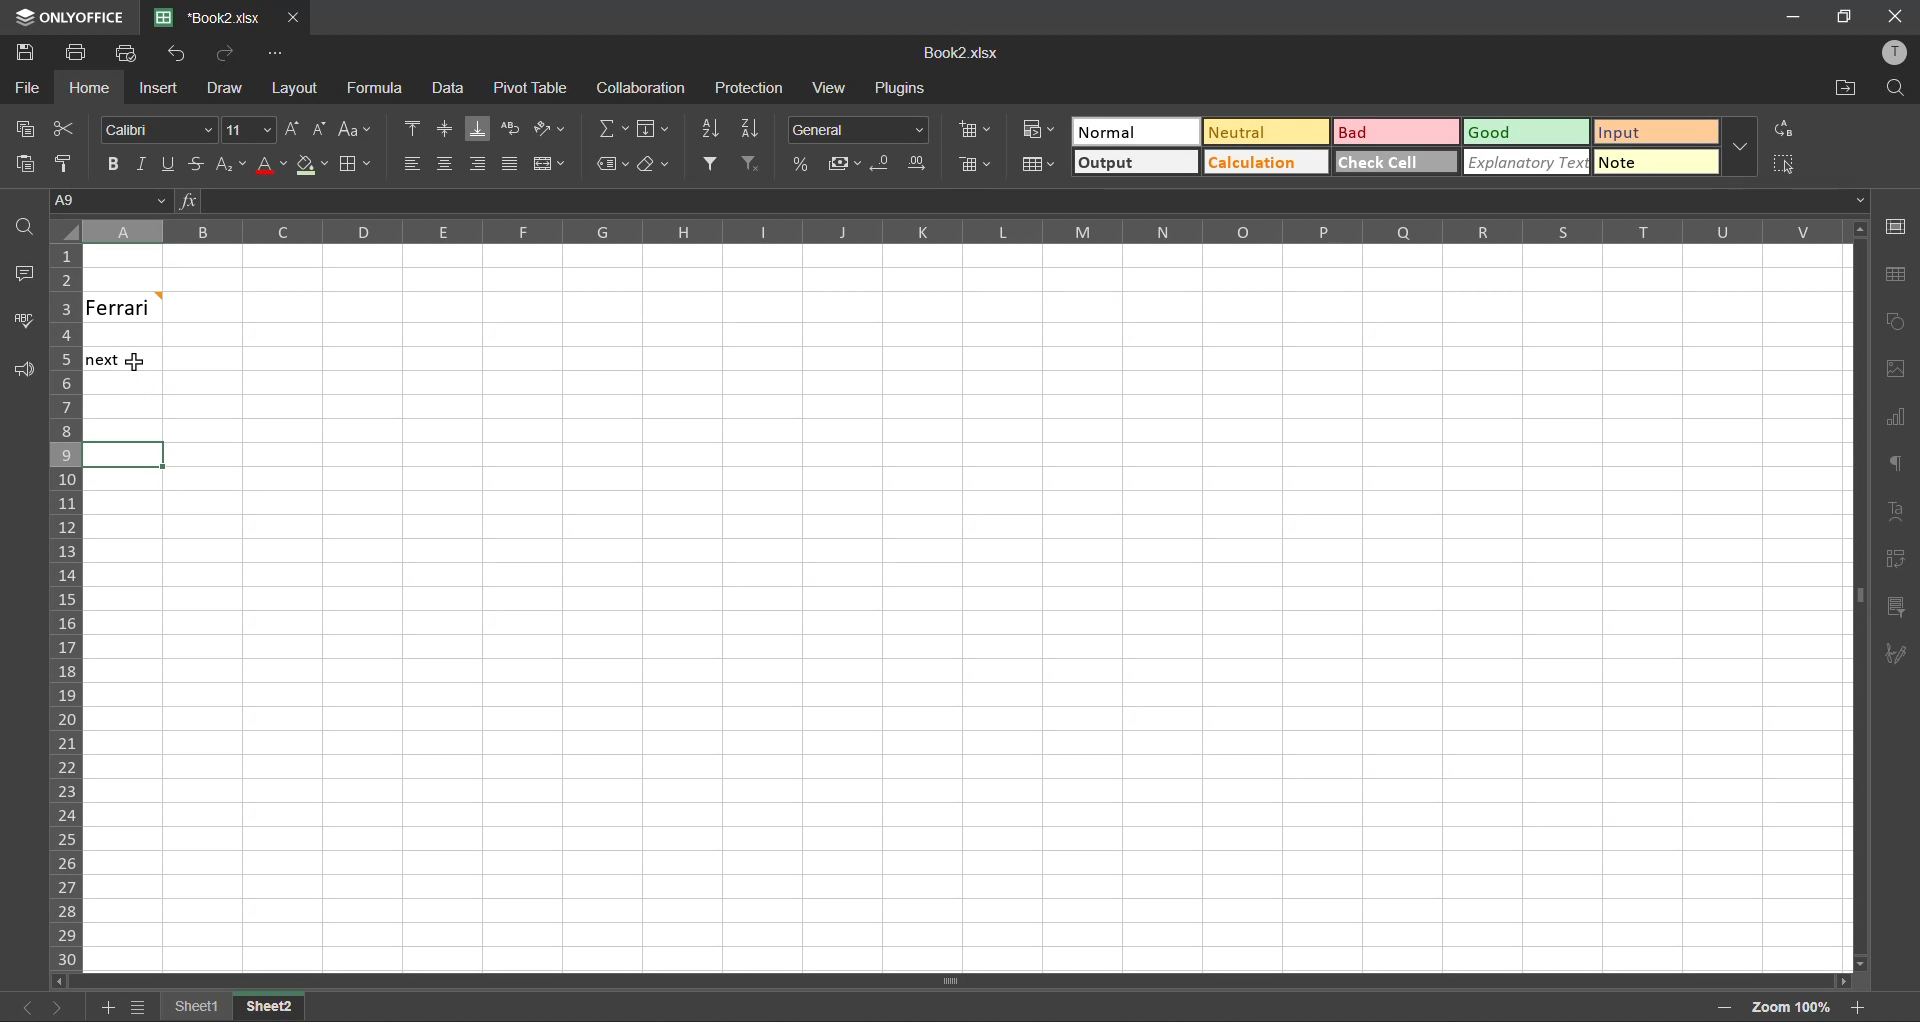 The width and height of the screenshot is (1920, 1022). What do you see at coordinates (1841, 17) in the screenshot?
I see `maximize` at bounding box center [1841, 17].